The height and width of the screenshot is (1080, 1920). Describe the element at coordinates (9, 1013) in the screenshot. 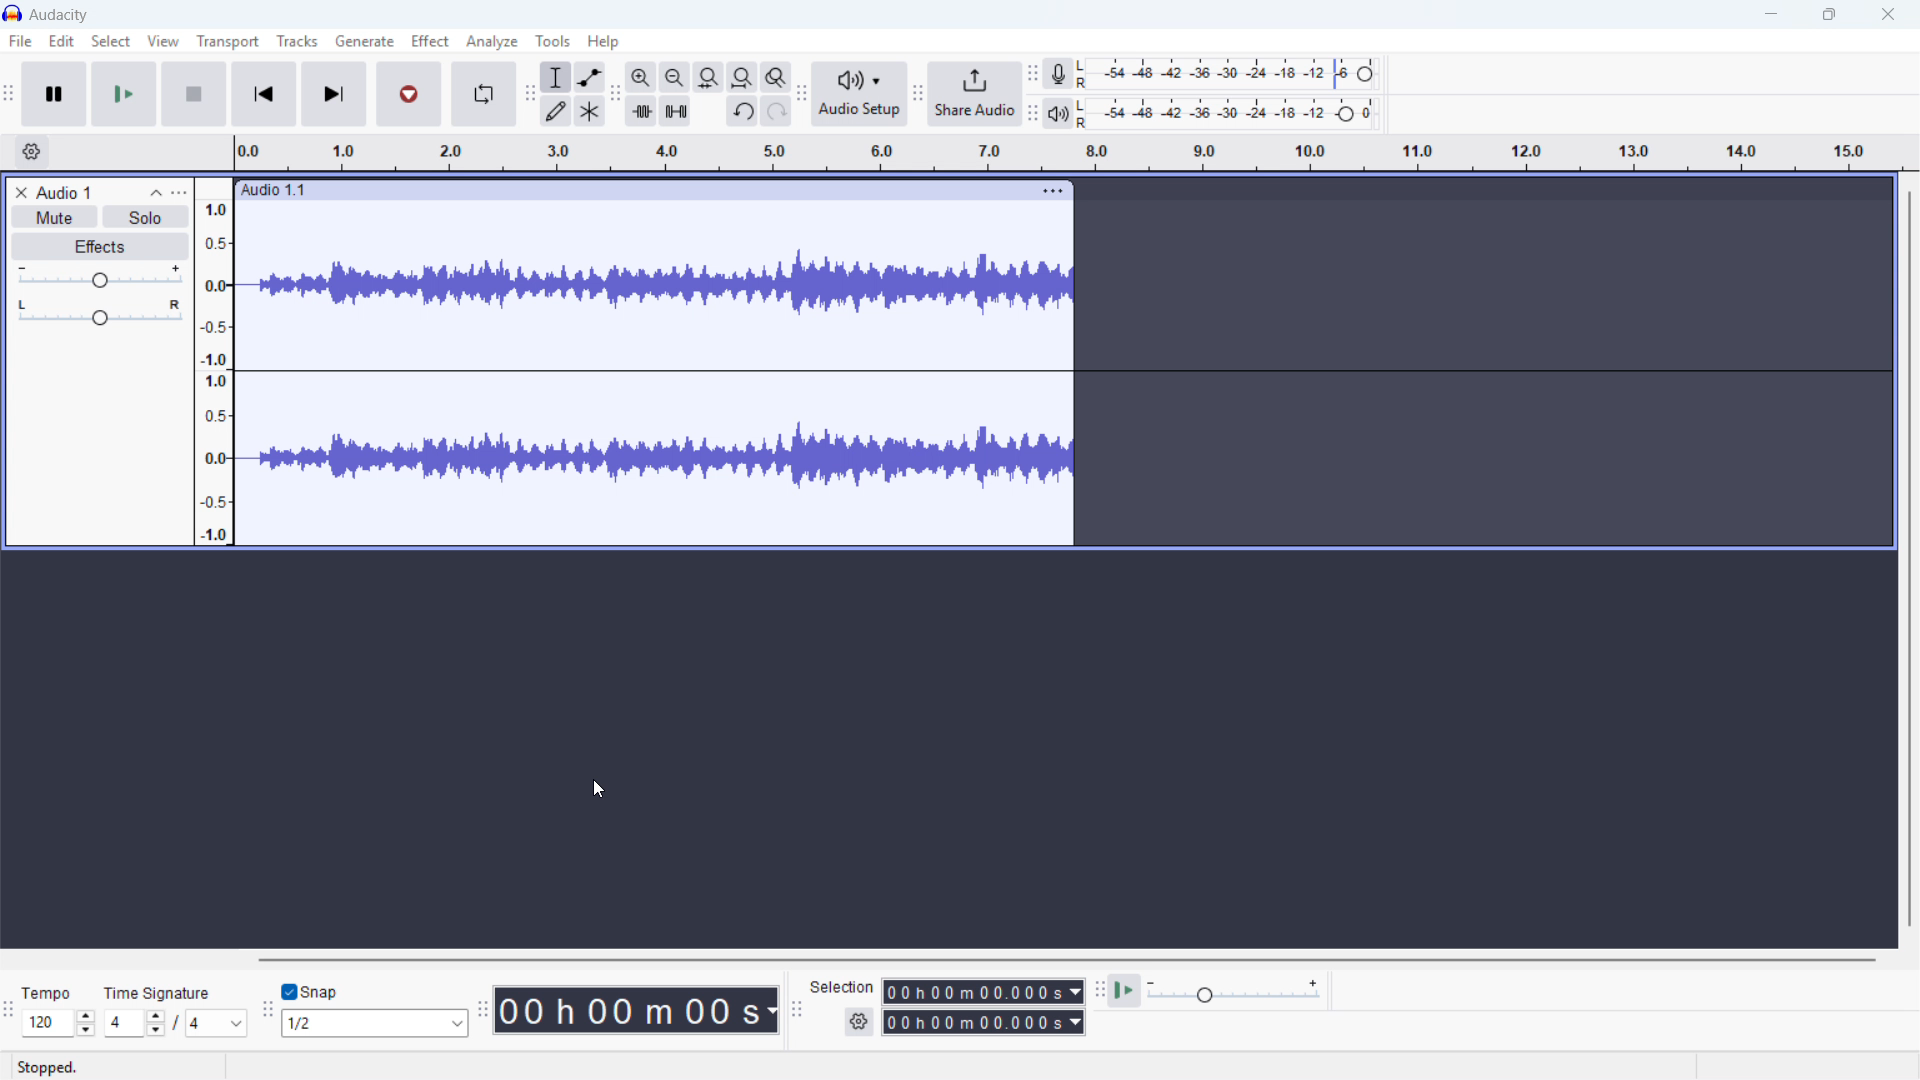

I see `Time signature toolbar ` at that location.